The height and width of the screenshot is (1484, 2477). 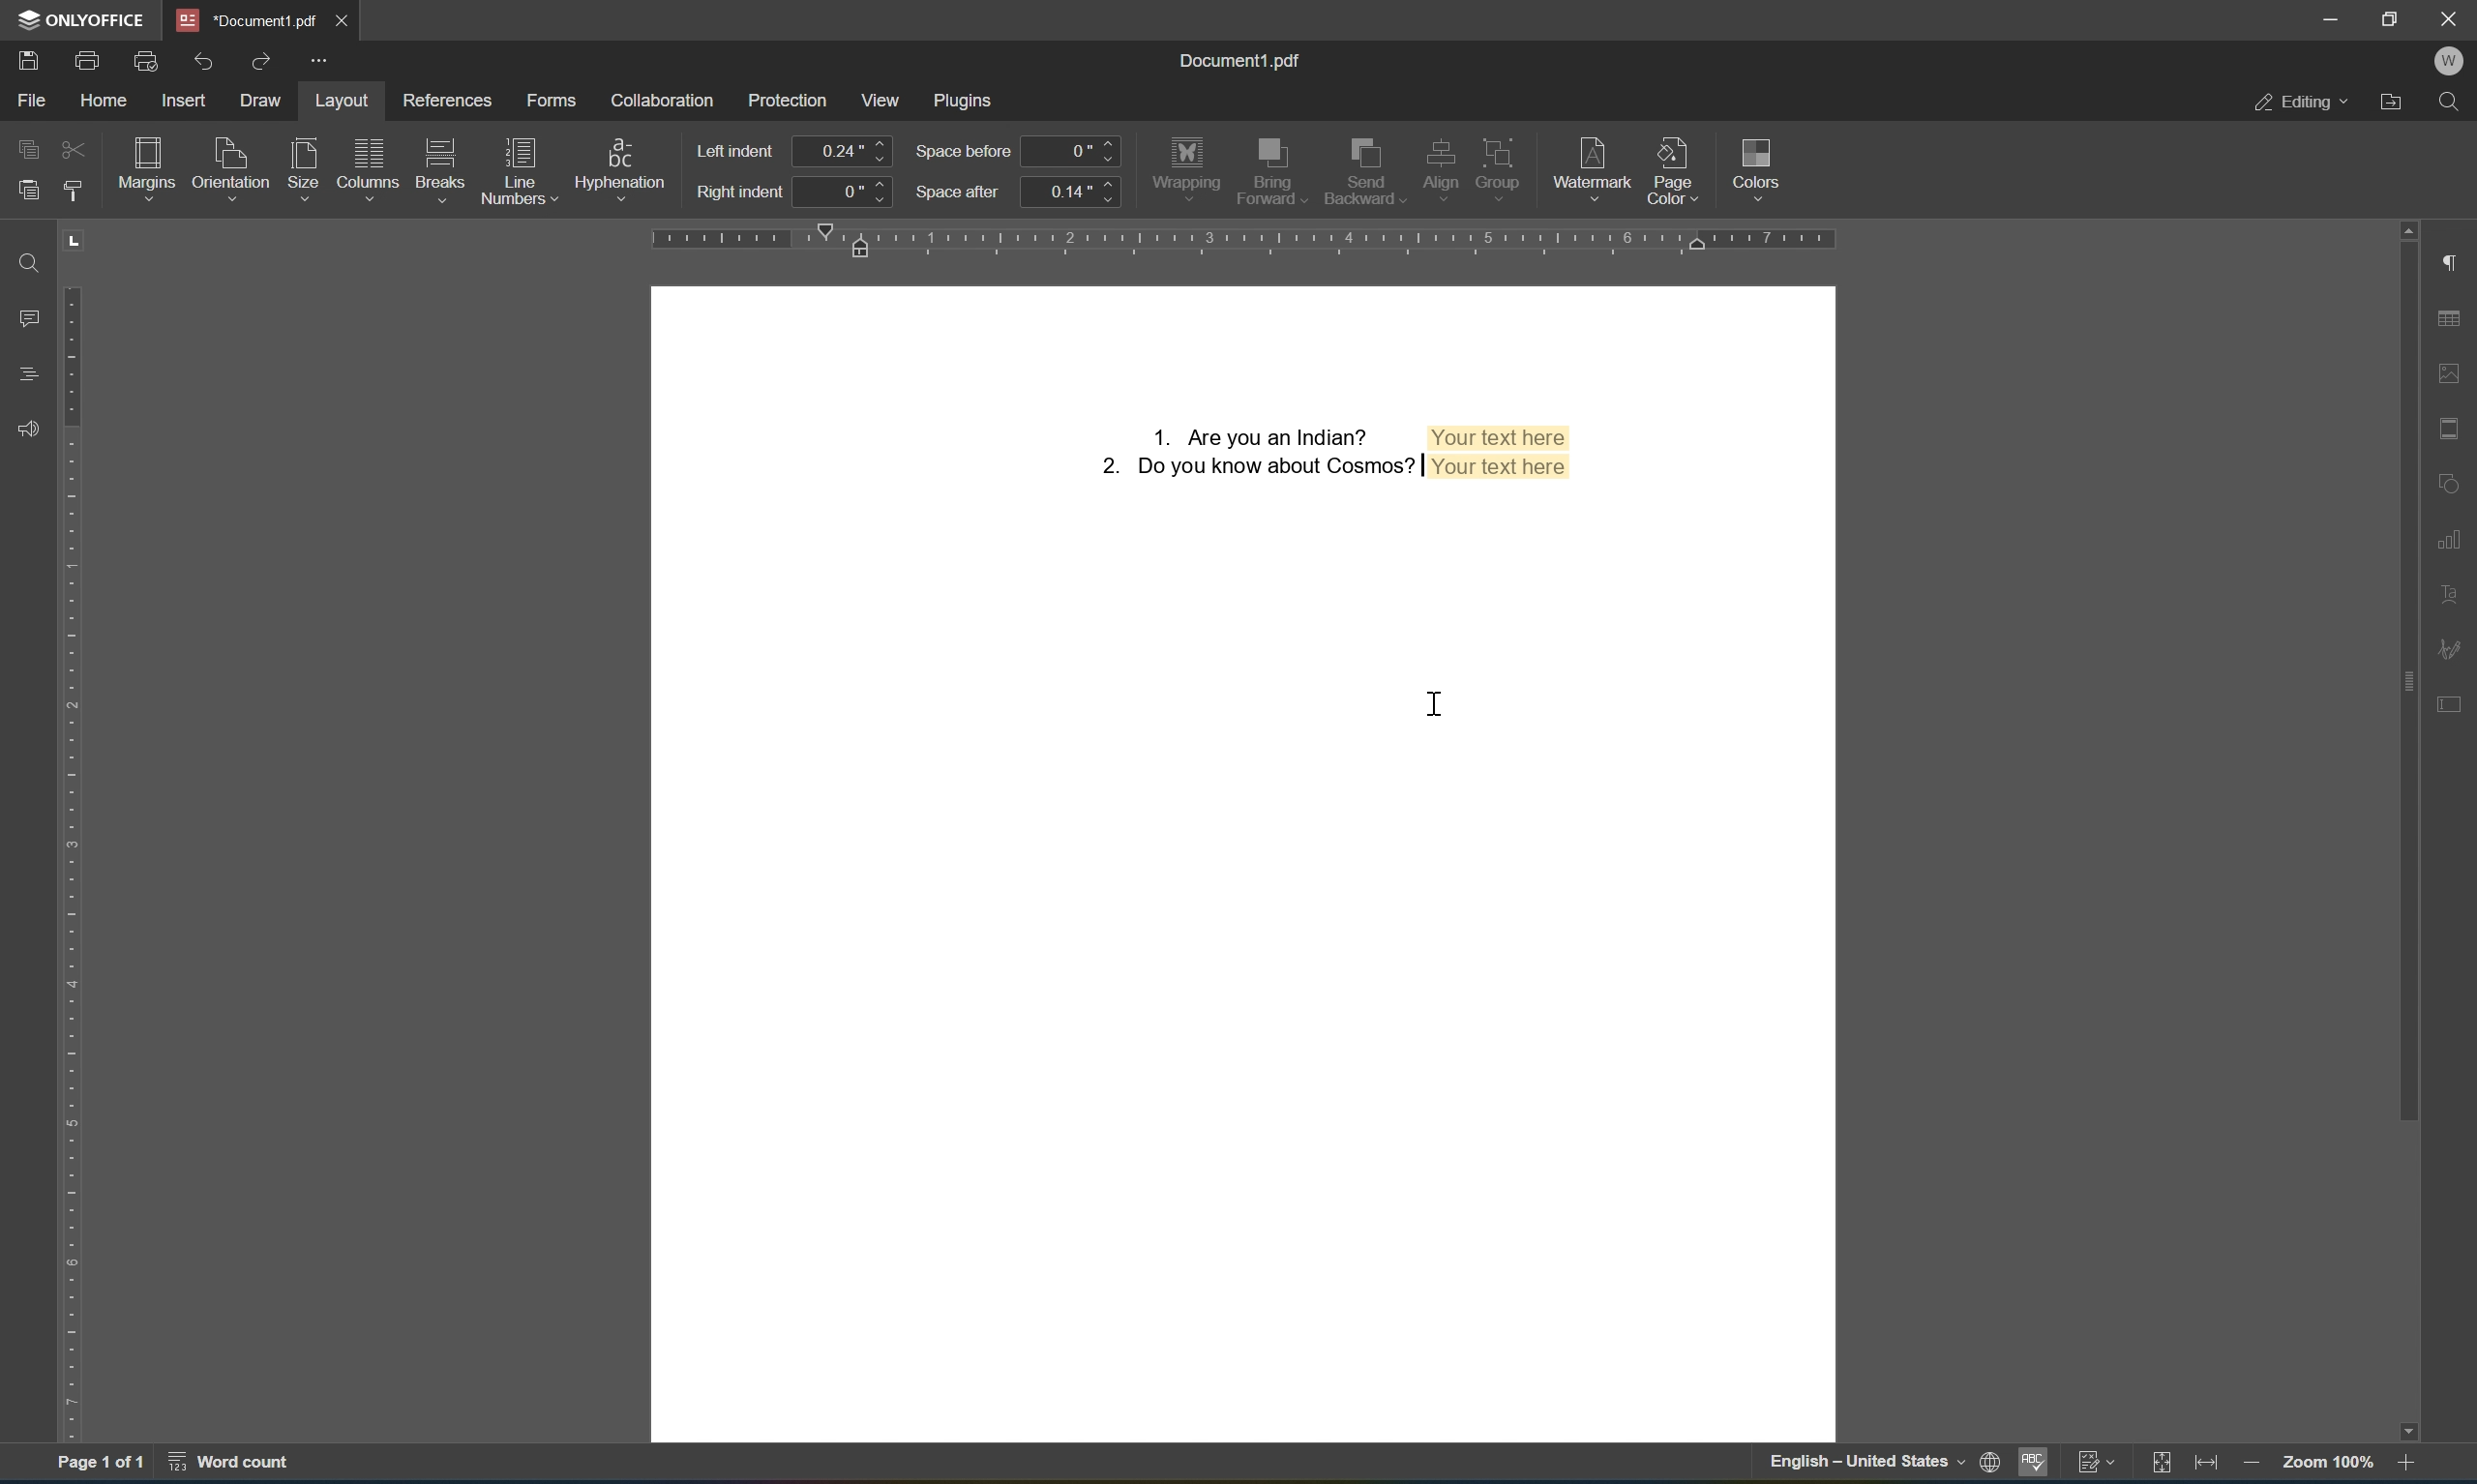 What do you see at coordinates (28, 428) in the screenshot?
I see `Feedback & support` at bounding box center [28, 428].